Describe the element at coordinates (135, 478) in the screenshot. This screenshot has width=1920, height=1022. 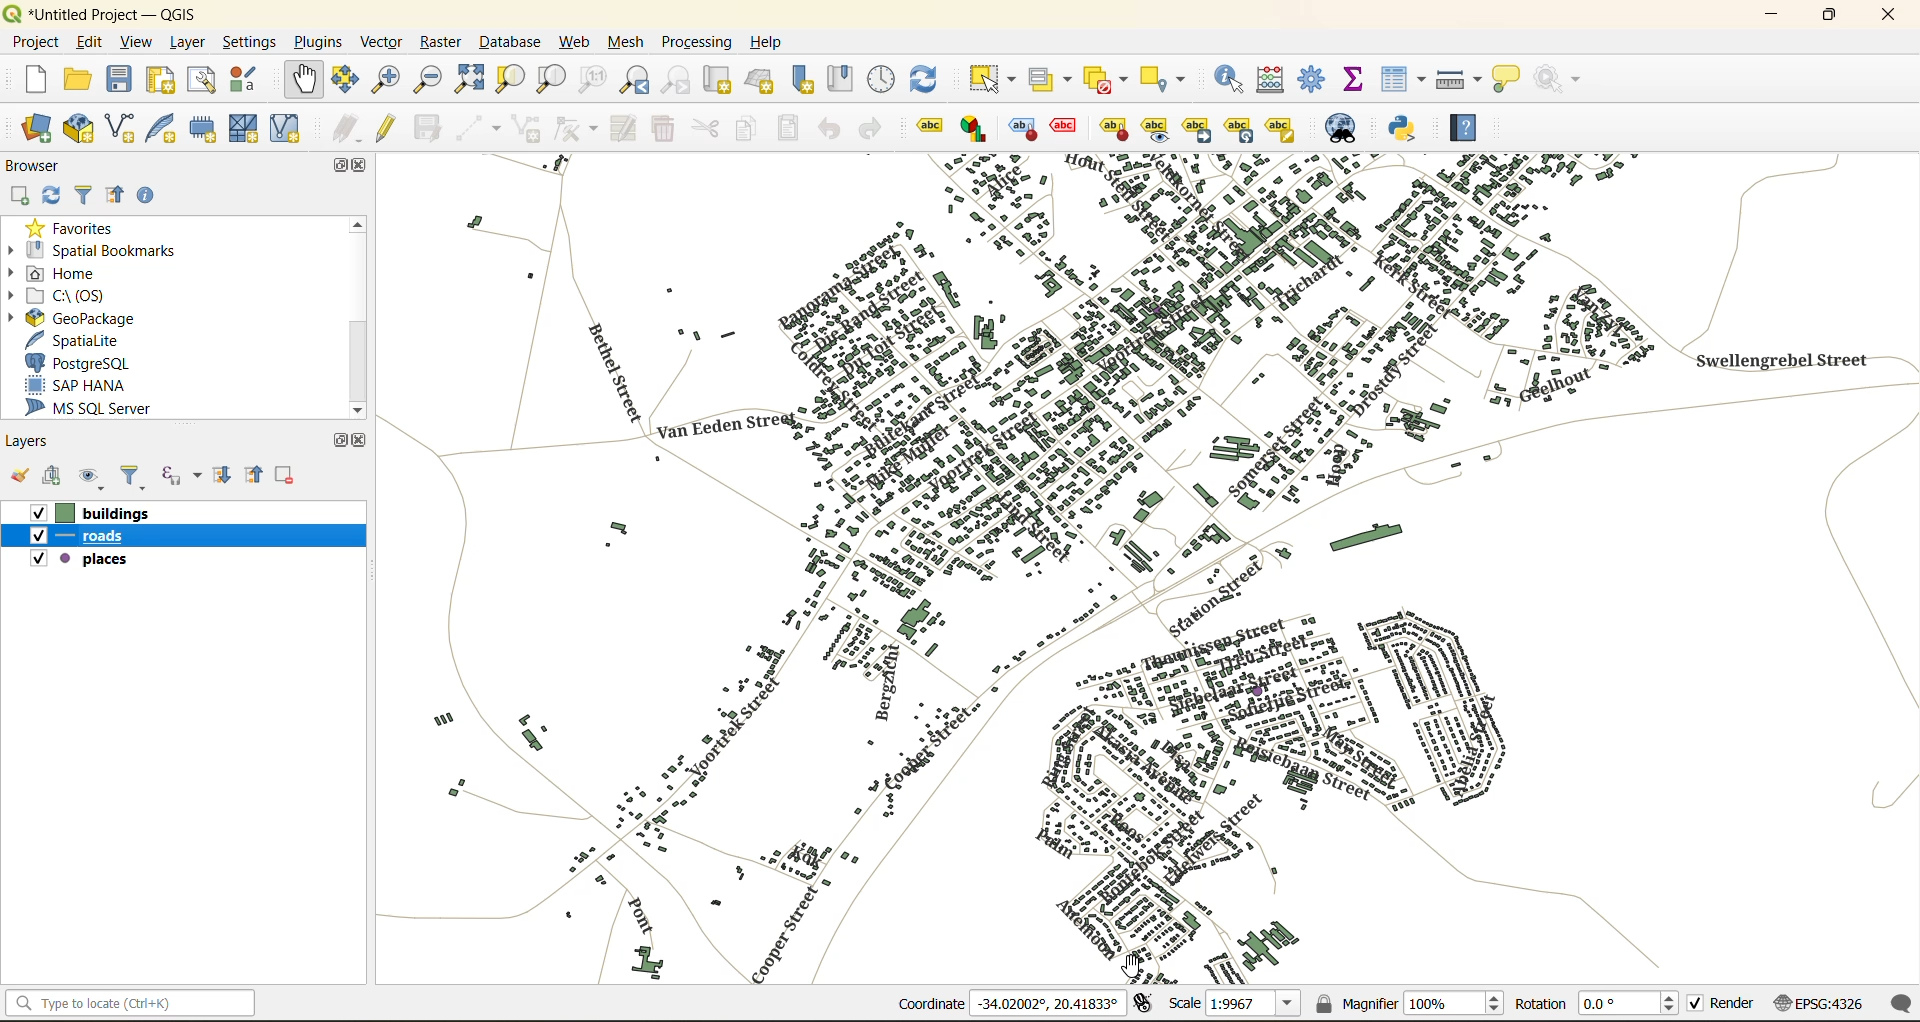
I see `filter ` at that location.